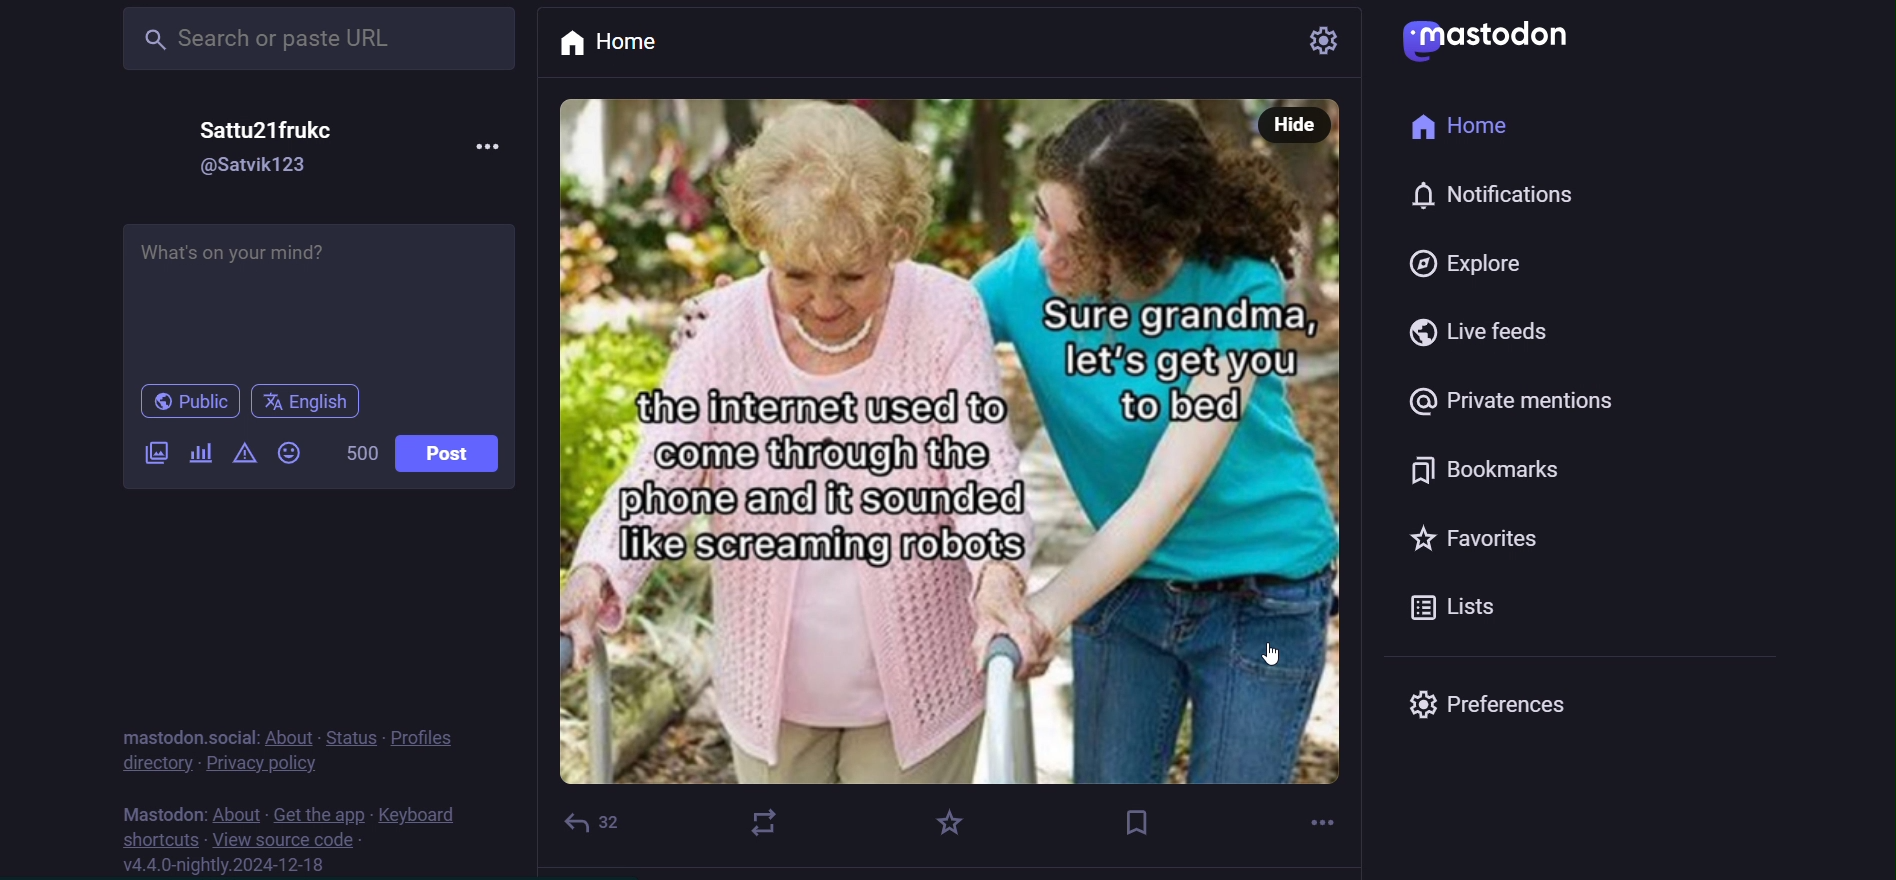 The image size is (1896, 880). Describe the element at coordinates (321, 814) in the screenshot. I see `get the app` at that location.